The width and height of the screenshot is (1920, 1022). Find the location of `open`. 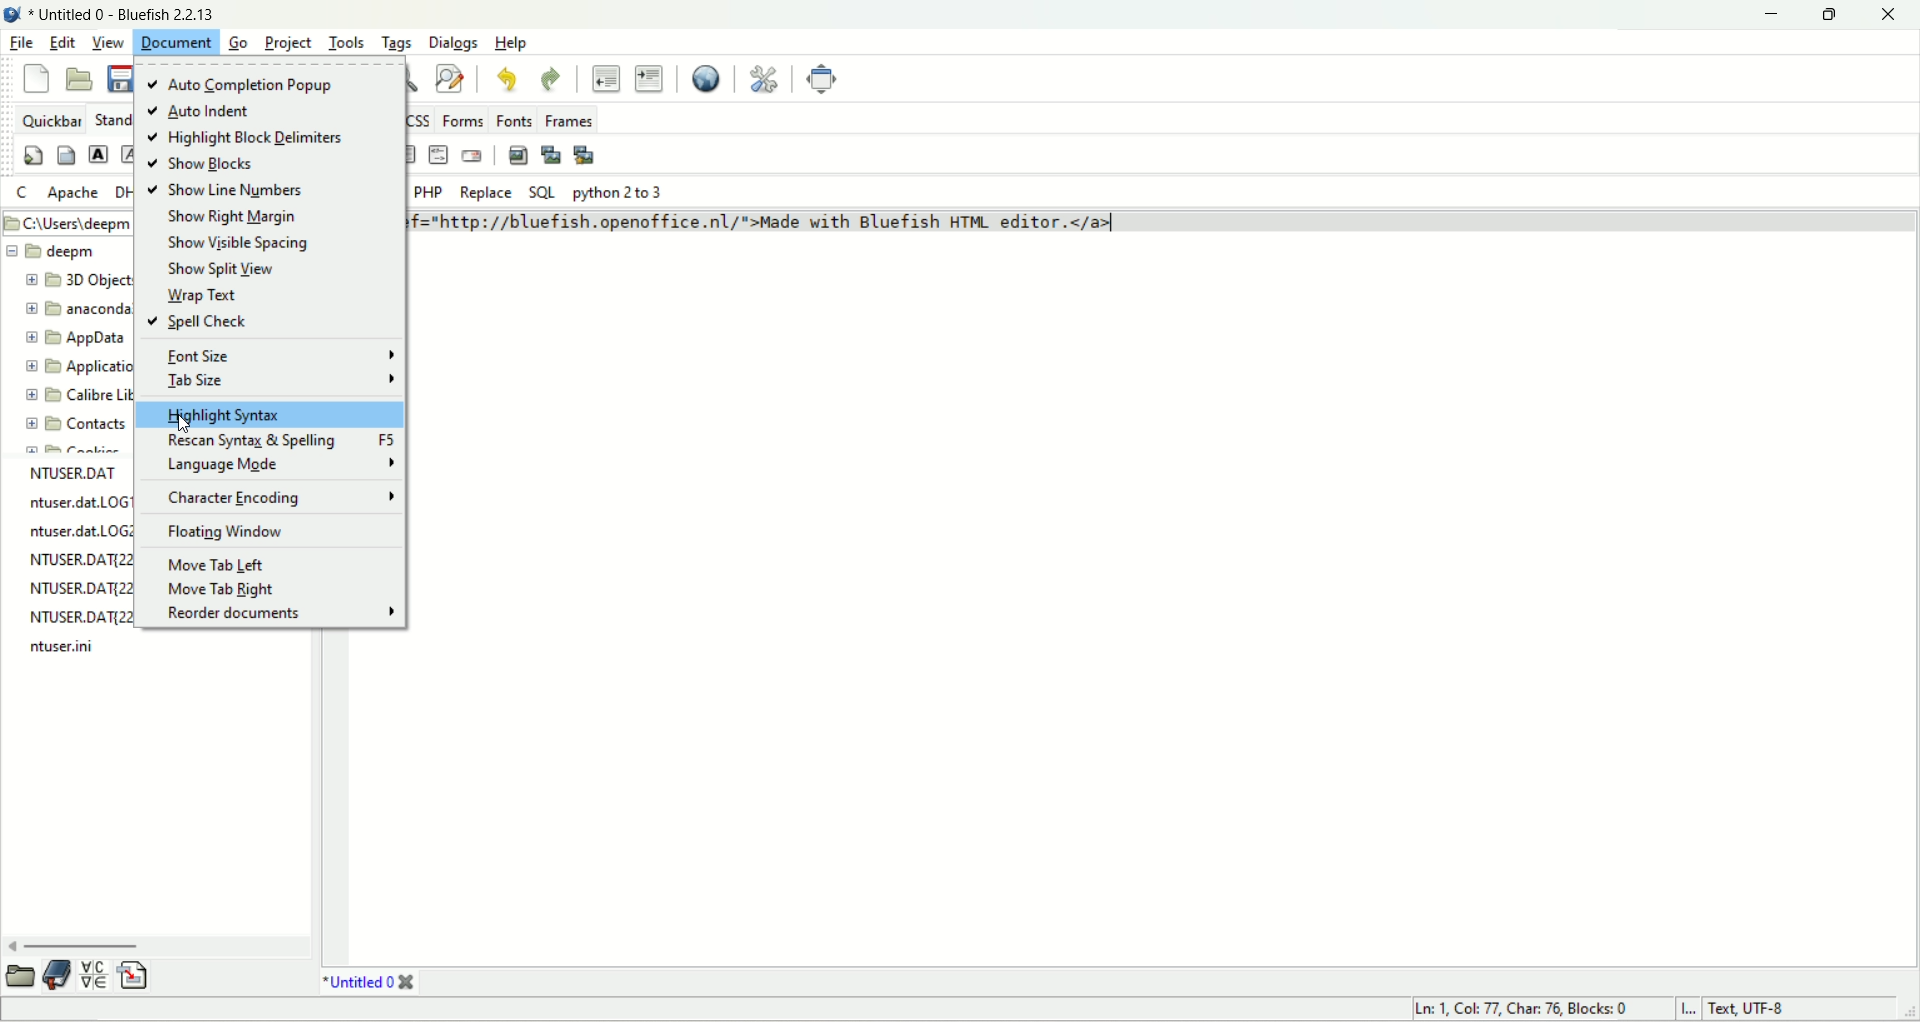

open is located at coordinates (18, 977).